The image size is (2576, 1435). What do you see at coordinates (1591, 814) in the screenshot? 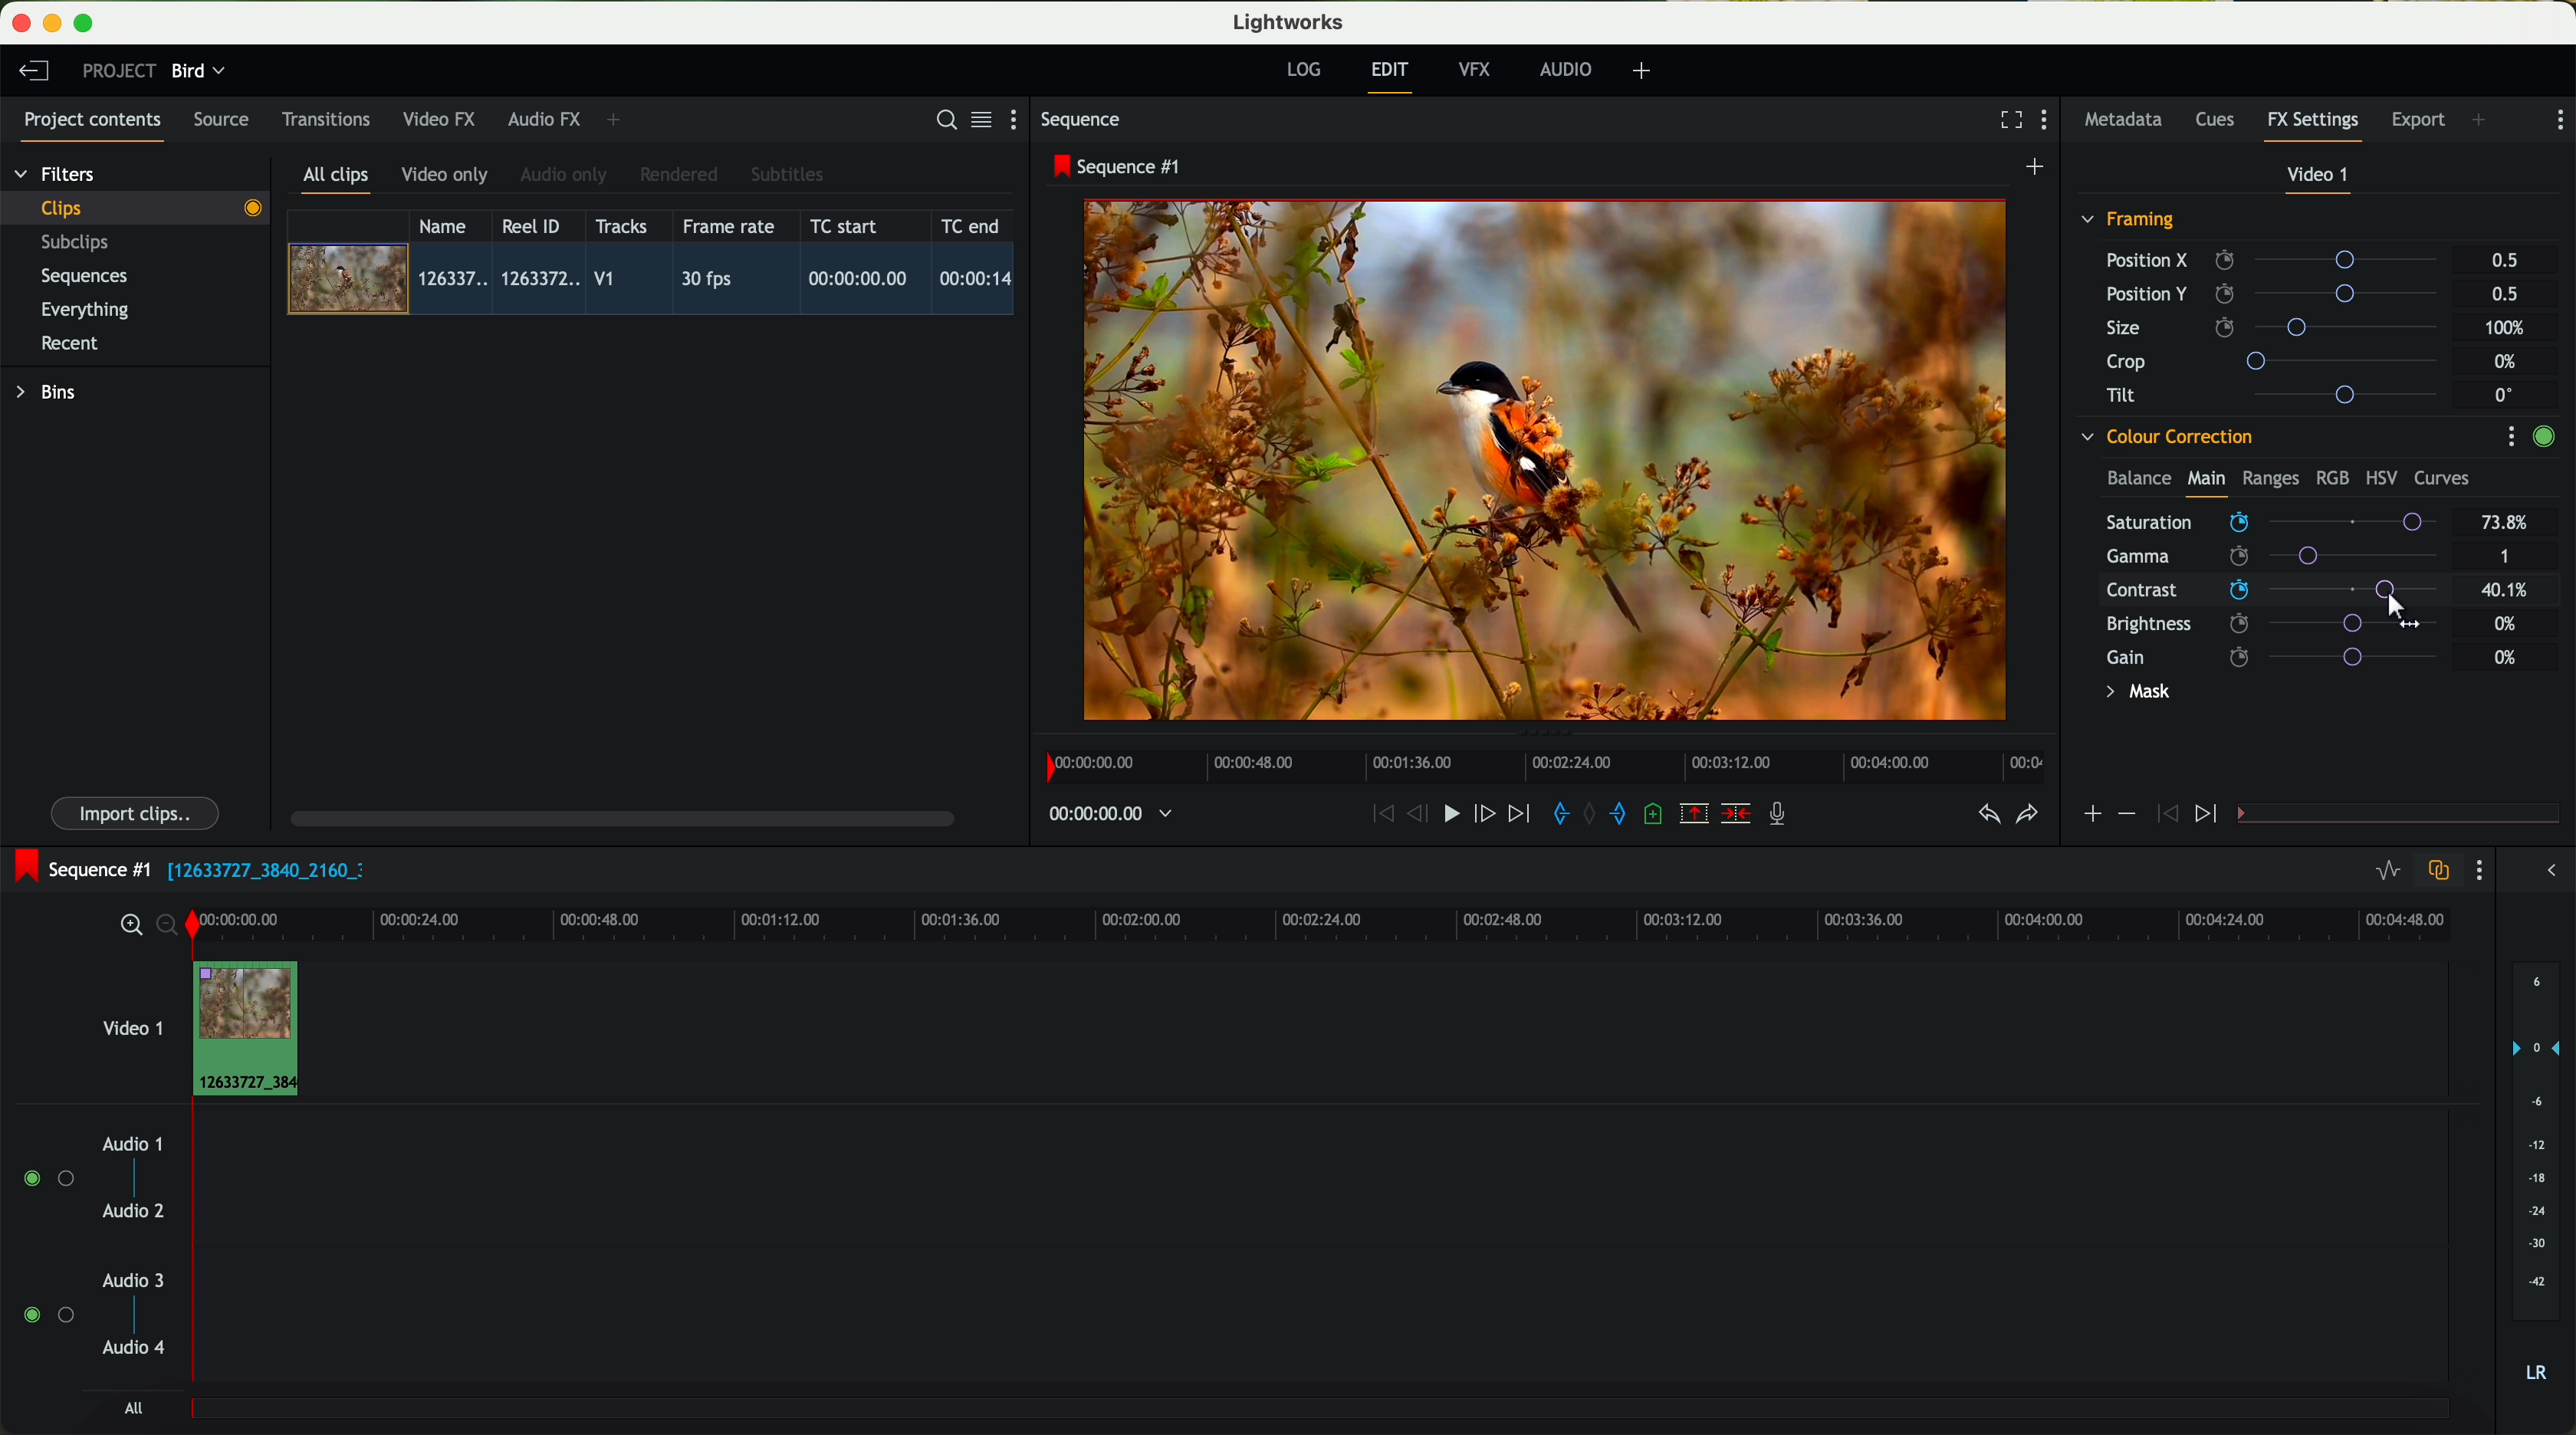
I see `clear marks` at bounding box center [1591, 814].